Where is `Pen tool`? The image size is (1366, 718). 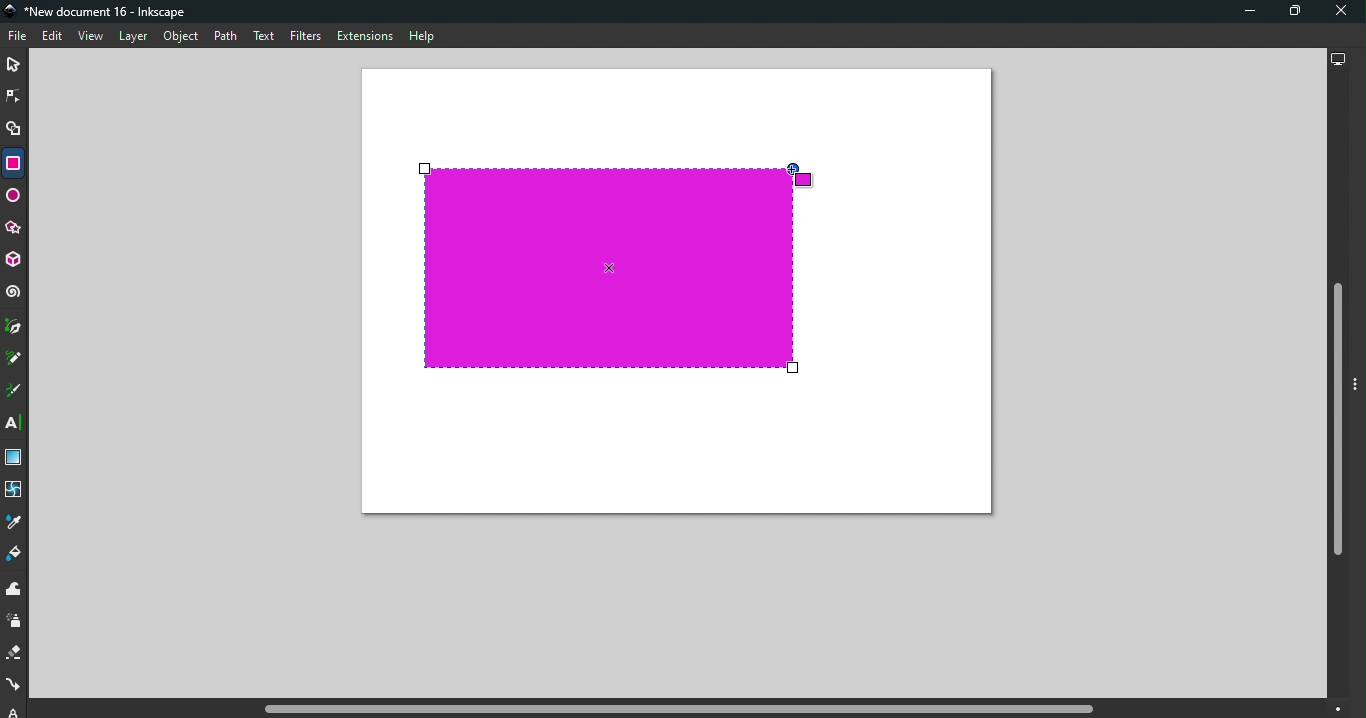 Pen tool is located at coordinates (15, 327).